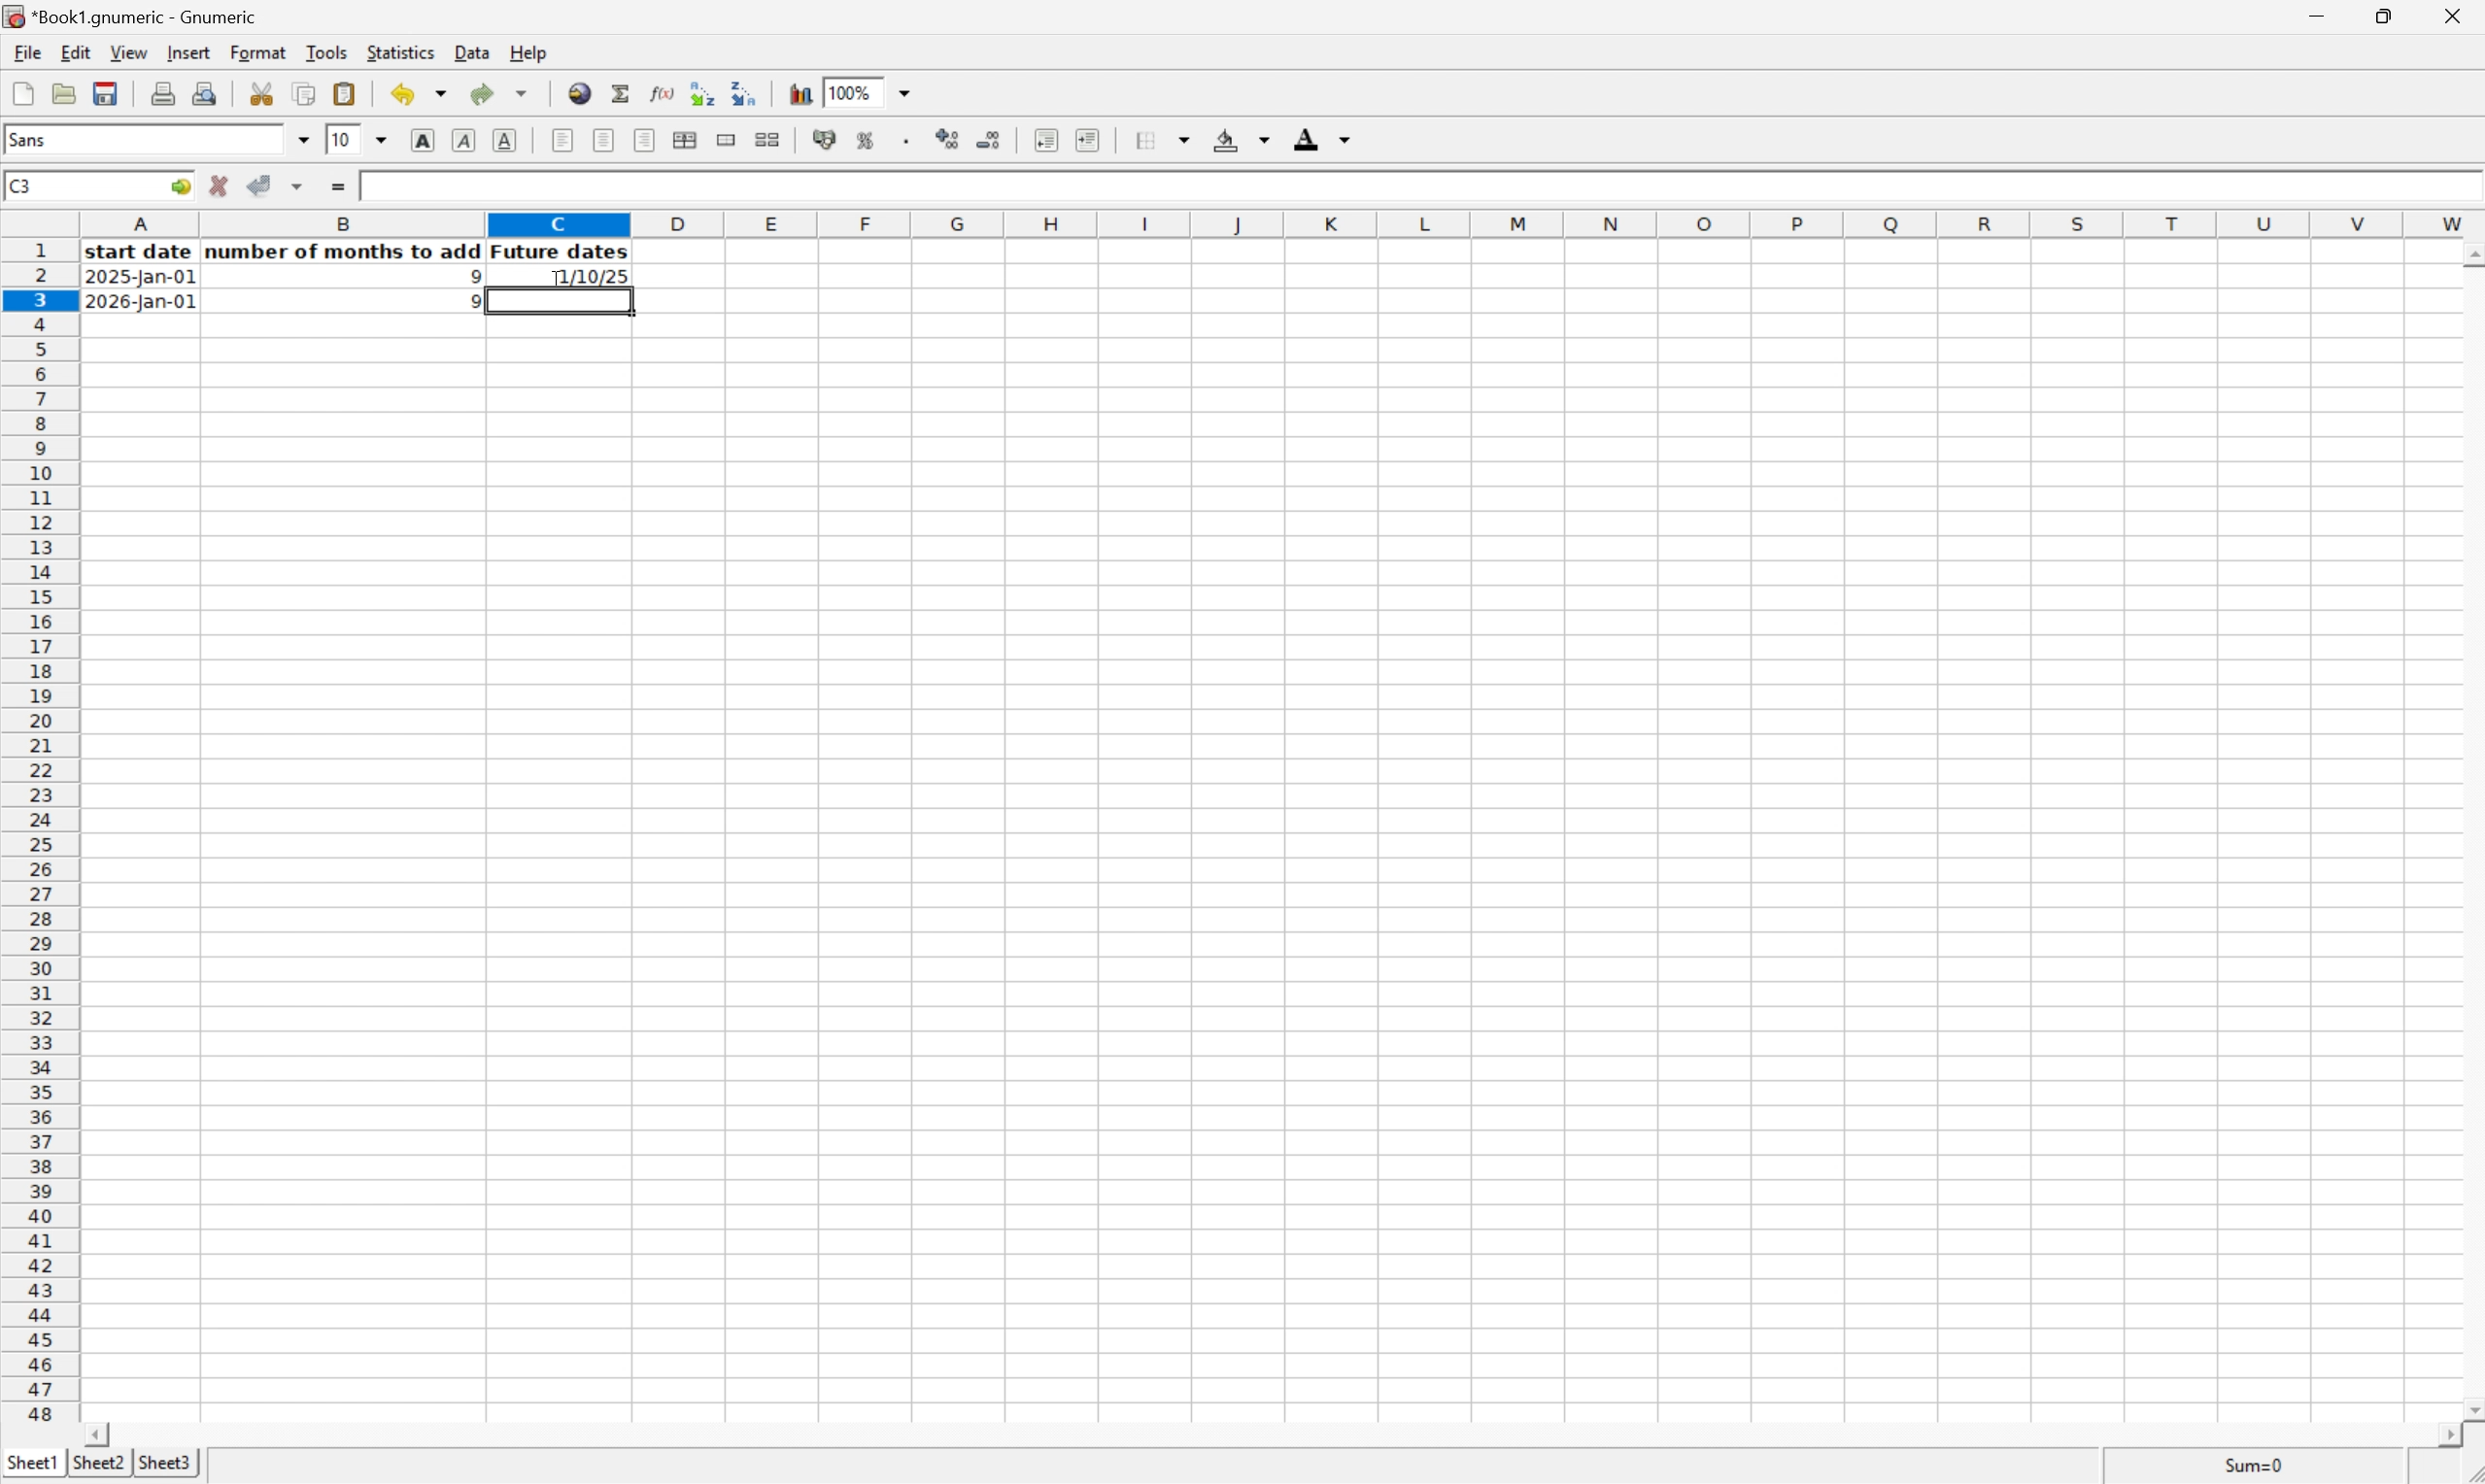 The height and width of the screenshot is (1484, 2485). What do you see at coordinates (347, 93) in the screenshot?
I see `Paste a clipboard` at bounding box center [347, 93].